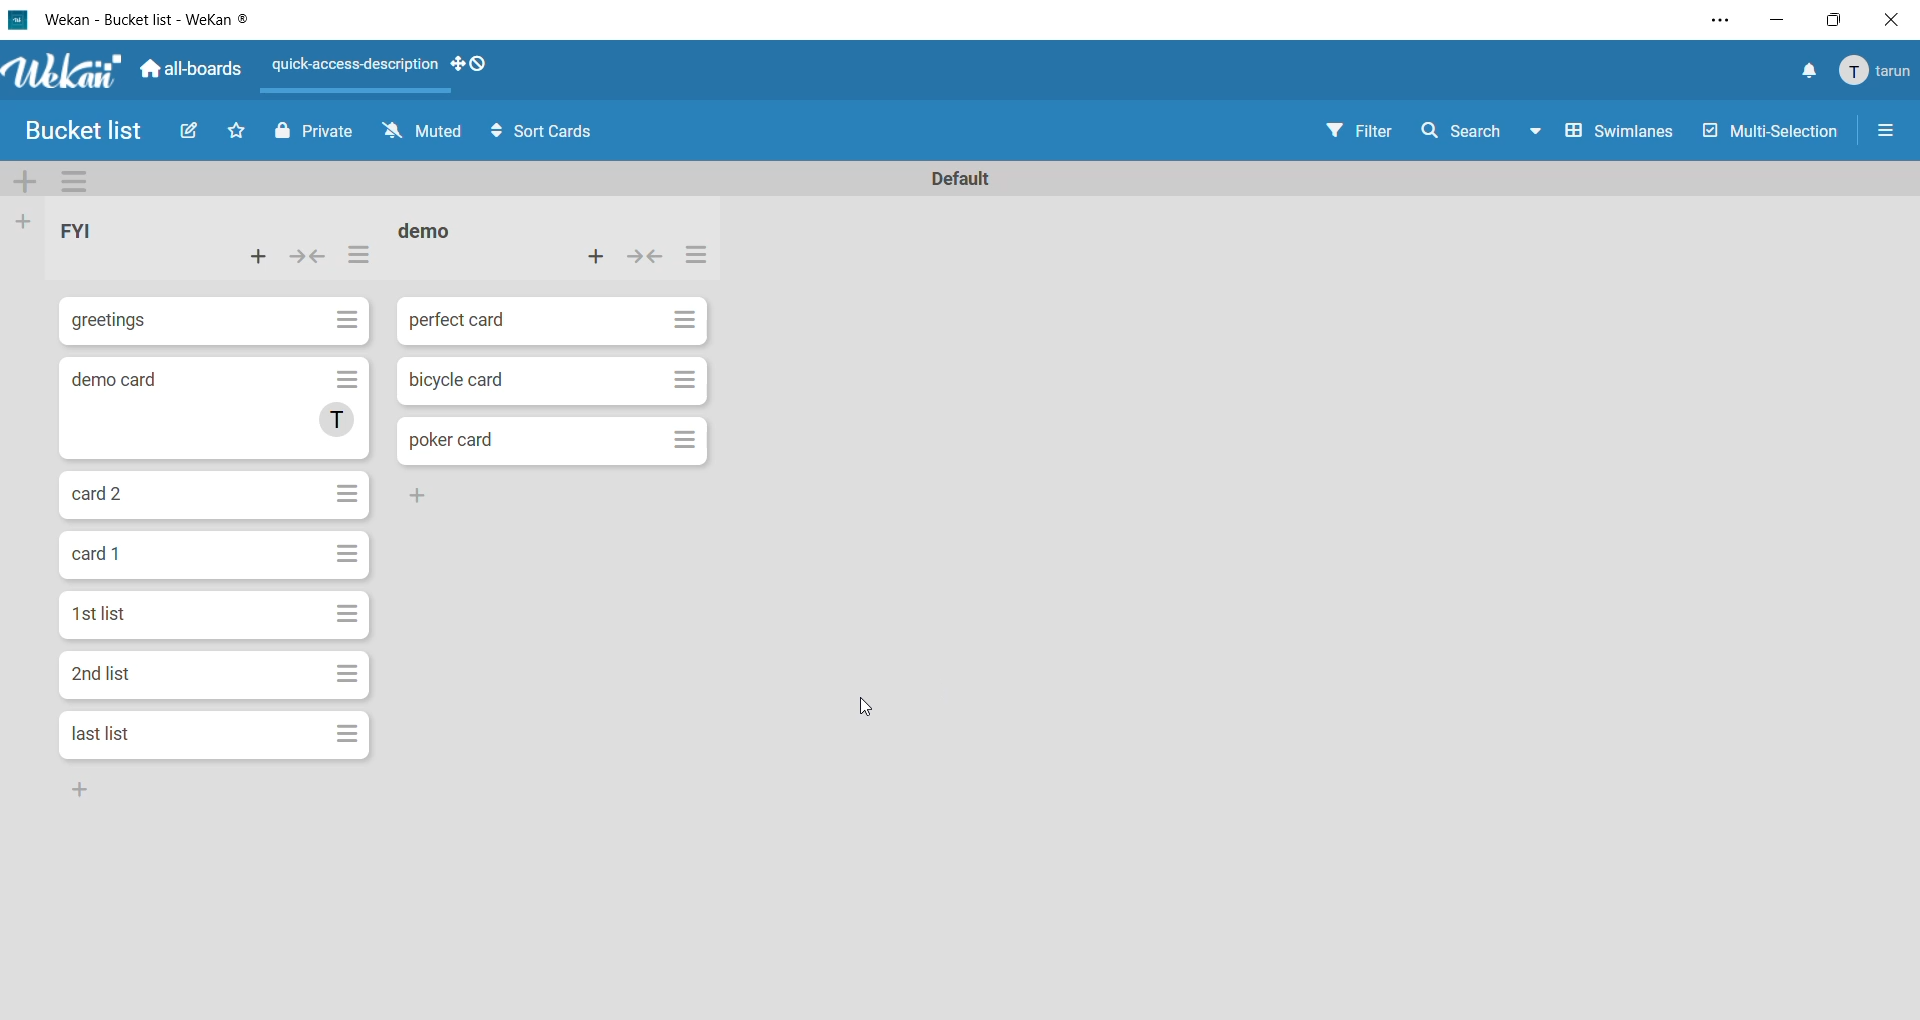 This screenshot has width=1920, height=1020. I want to click on edit, so click(195, 132).